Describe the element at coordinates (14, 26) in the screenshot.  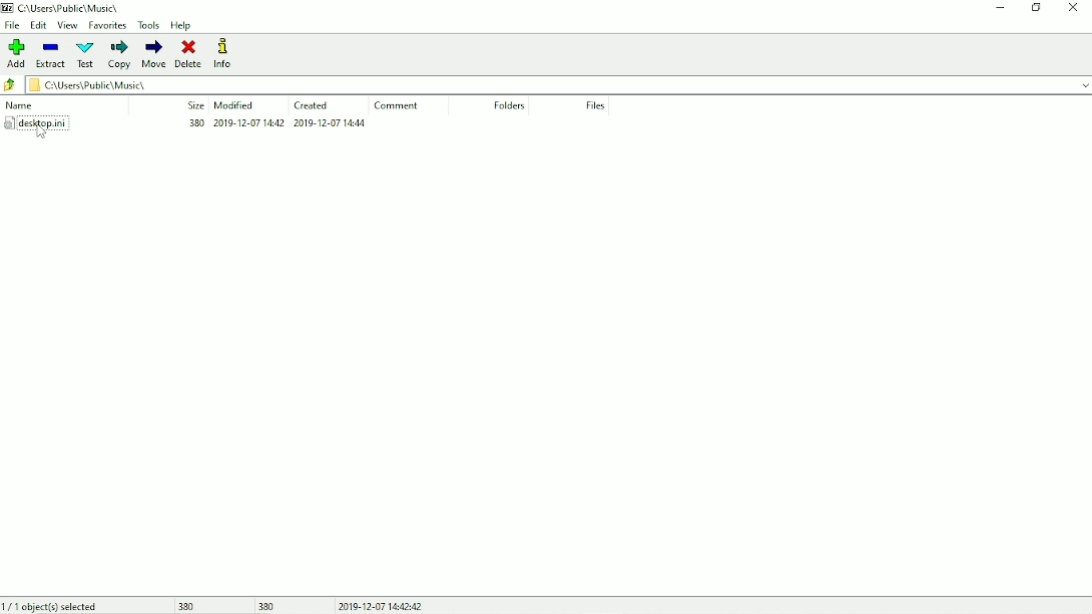
I see `File` at that location.